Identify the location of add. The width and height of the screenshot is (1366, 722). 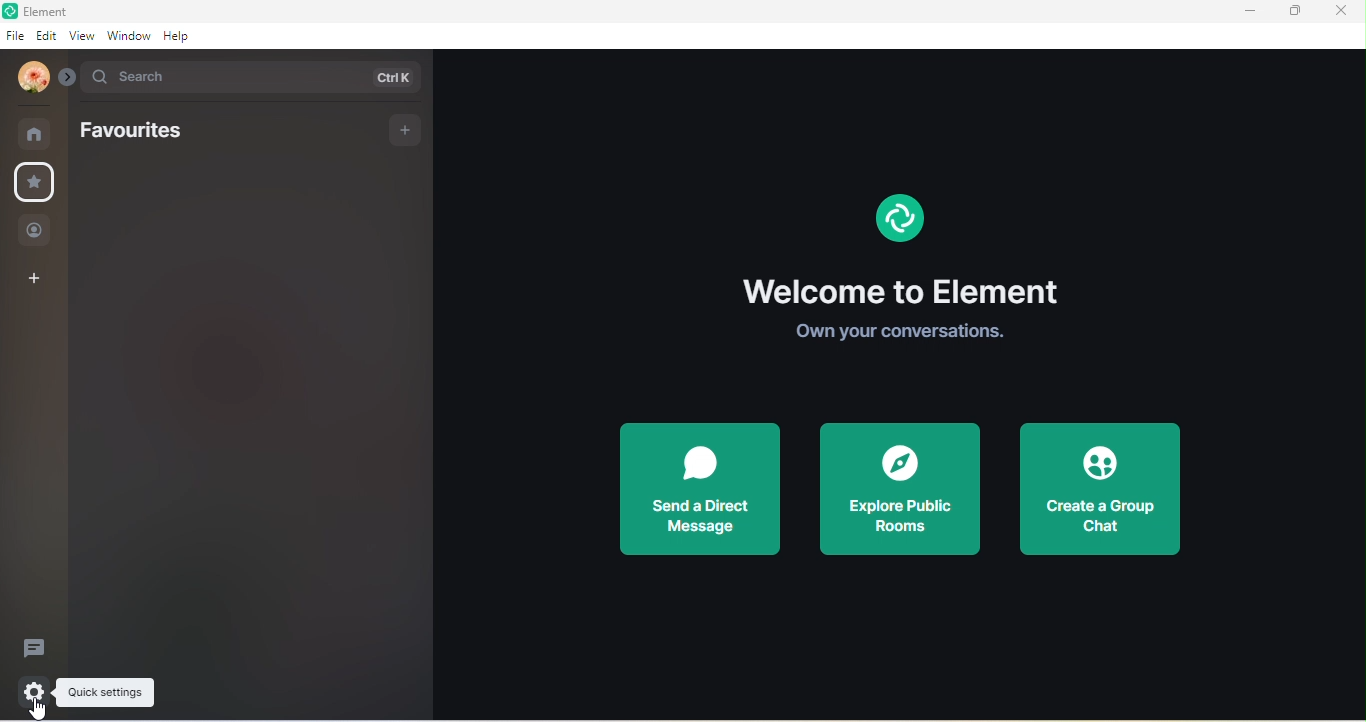
(403, 129).